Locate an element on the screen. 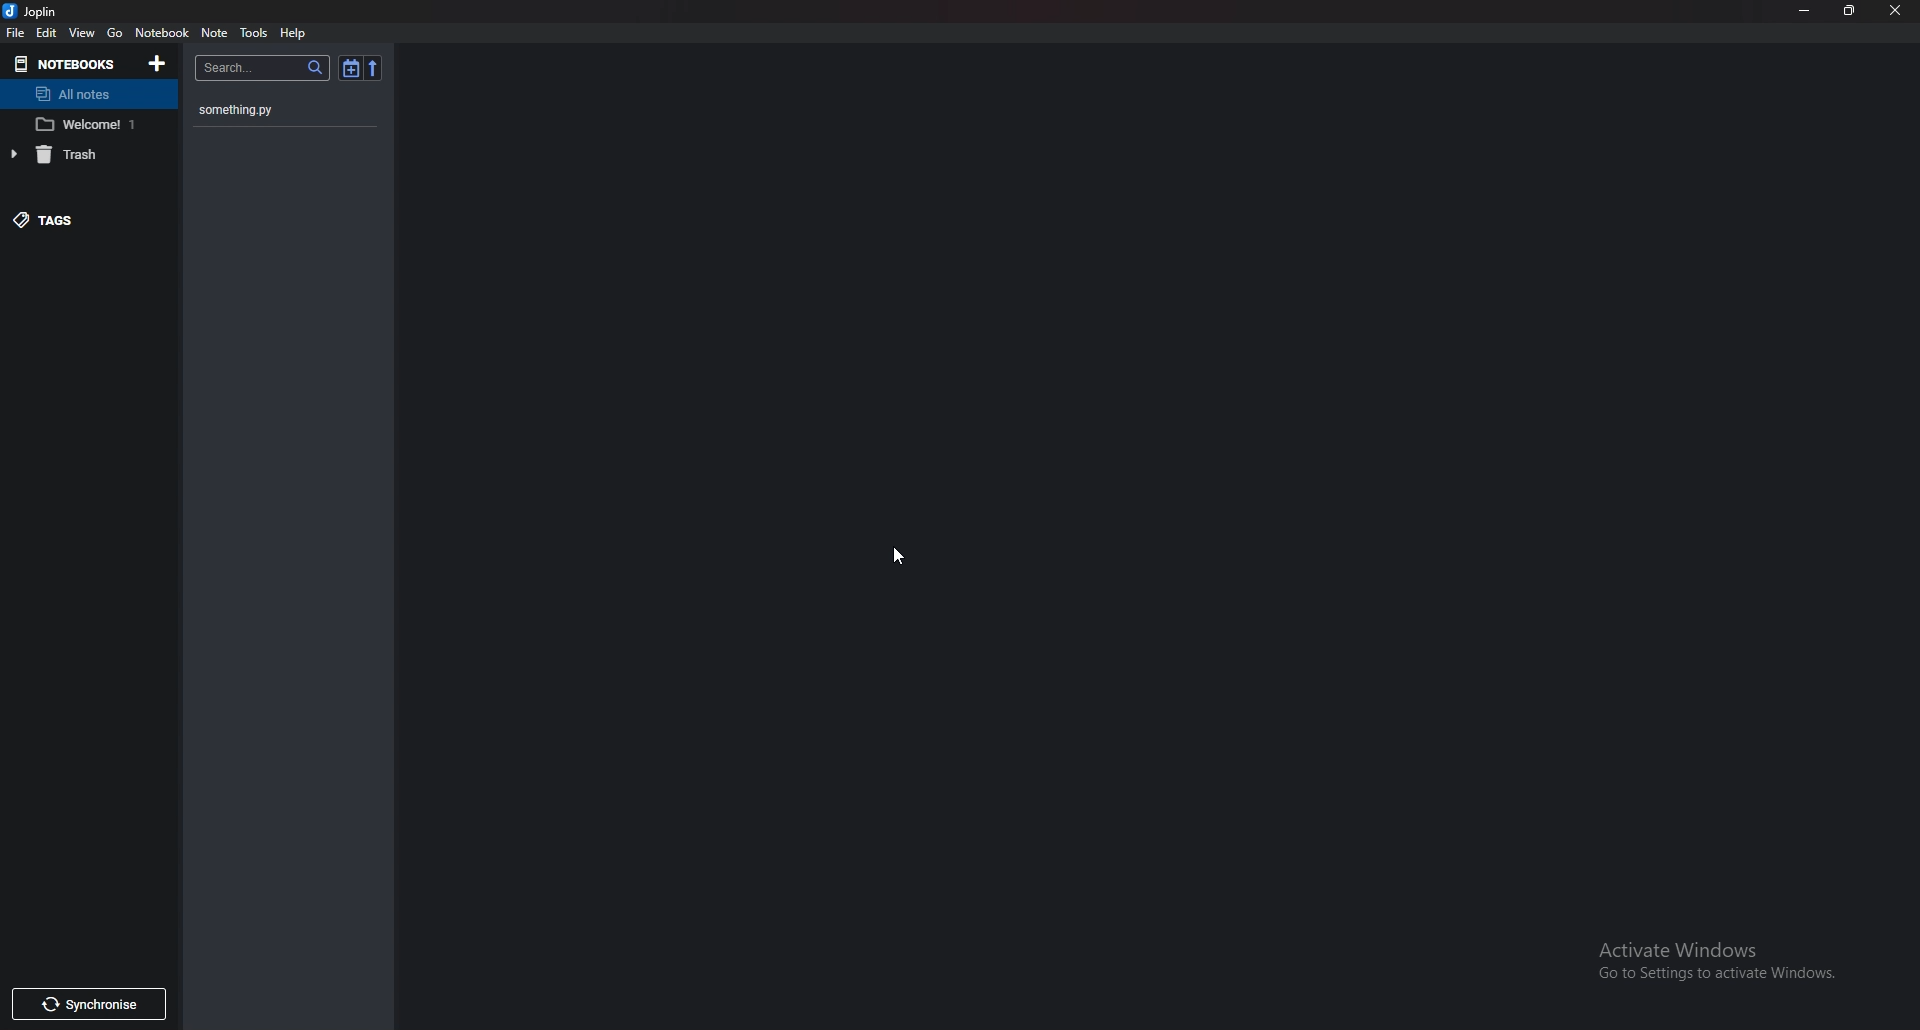  Notebooks is located at coordinates (64, 64).